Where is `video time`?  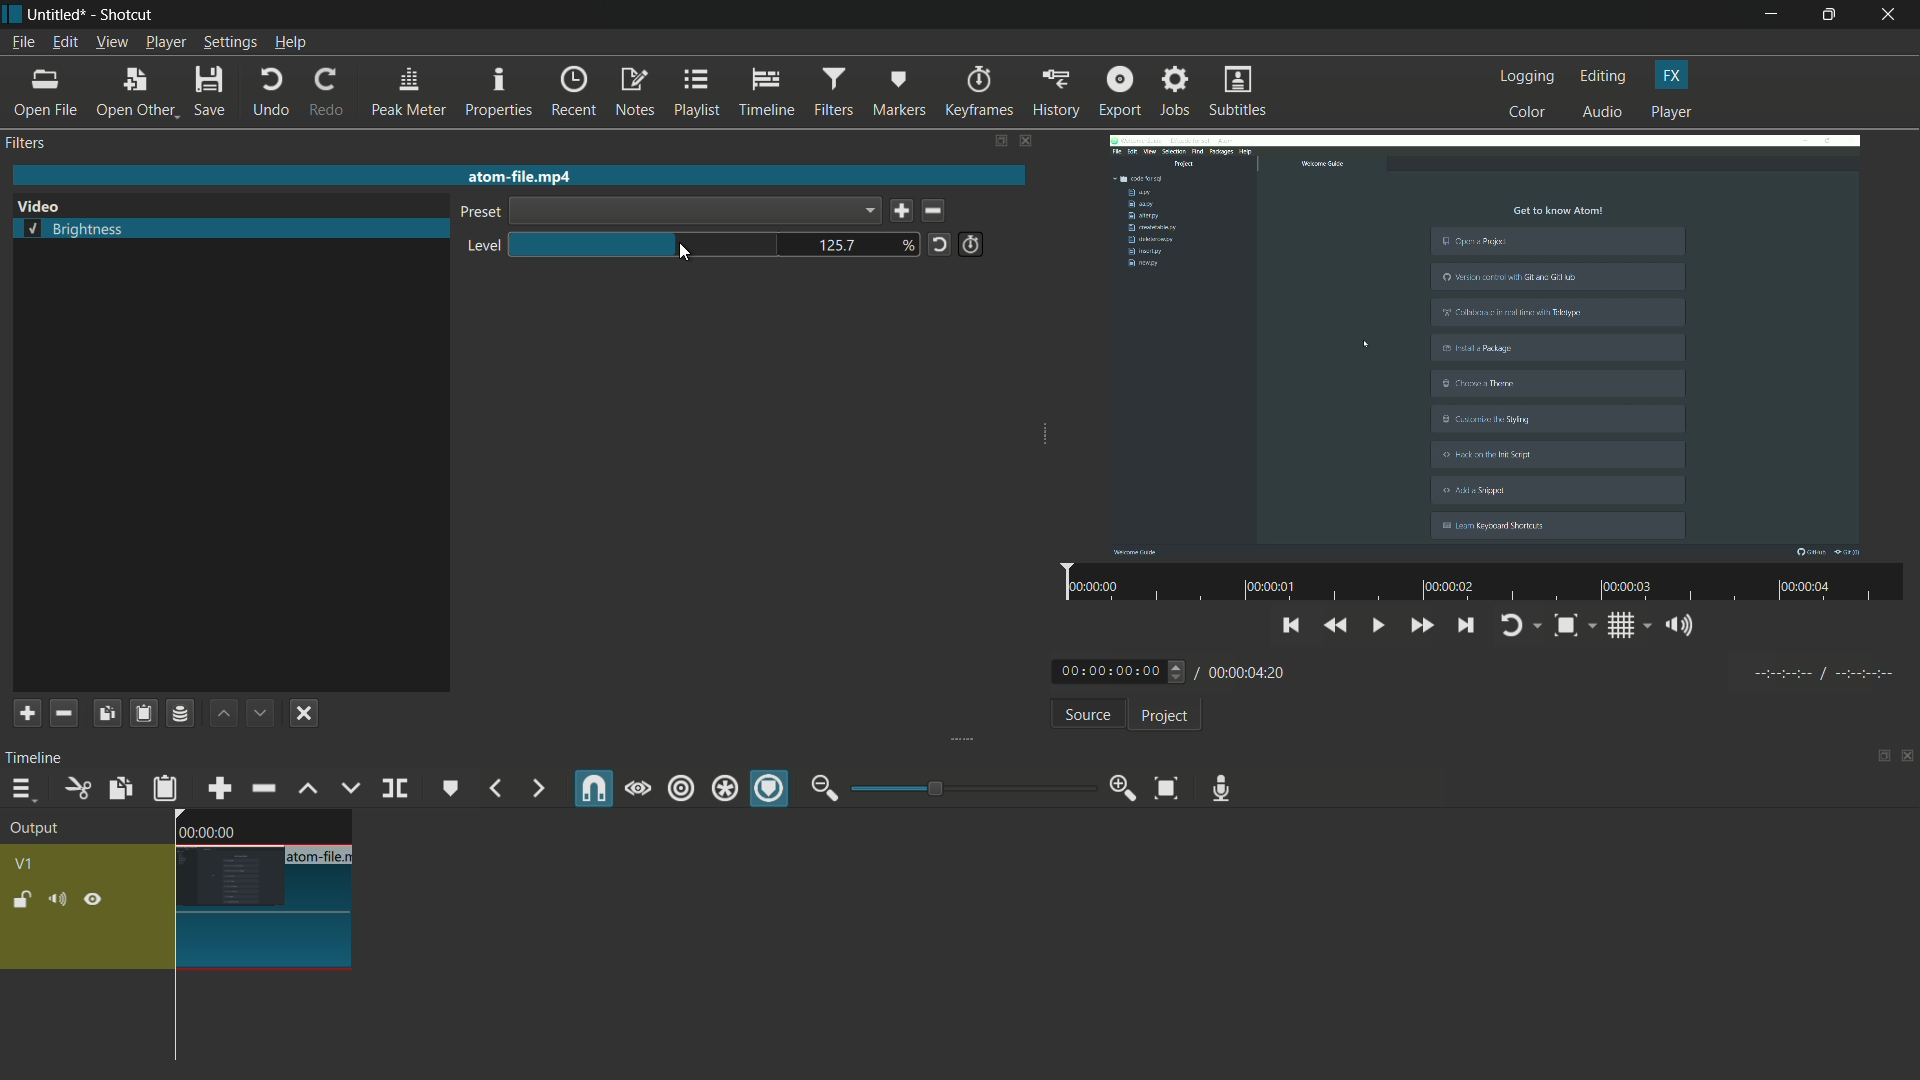
video time is located at coordinates (1479, 584).